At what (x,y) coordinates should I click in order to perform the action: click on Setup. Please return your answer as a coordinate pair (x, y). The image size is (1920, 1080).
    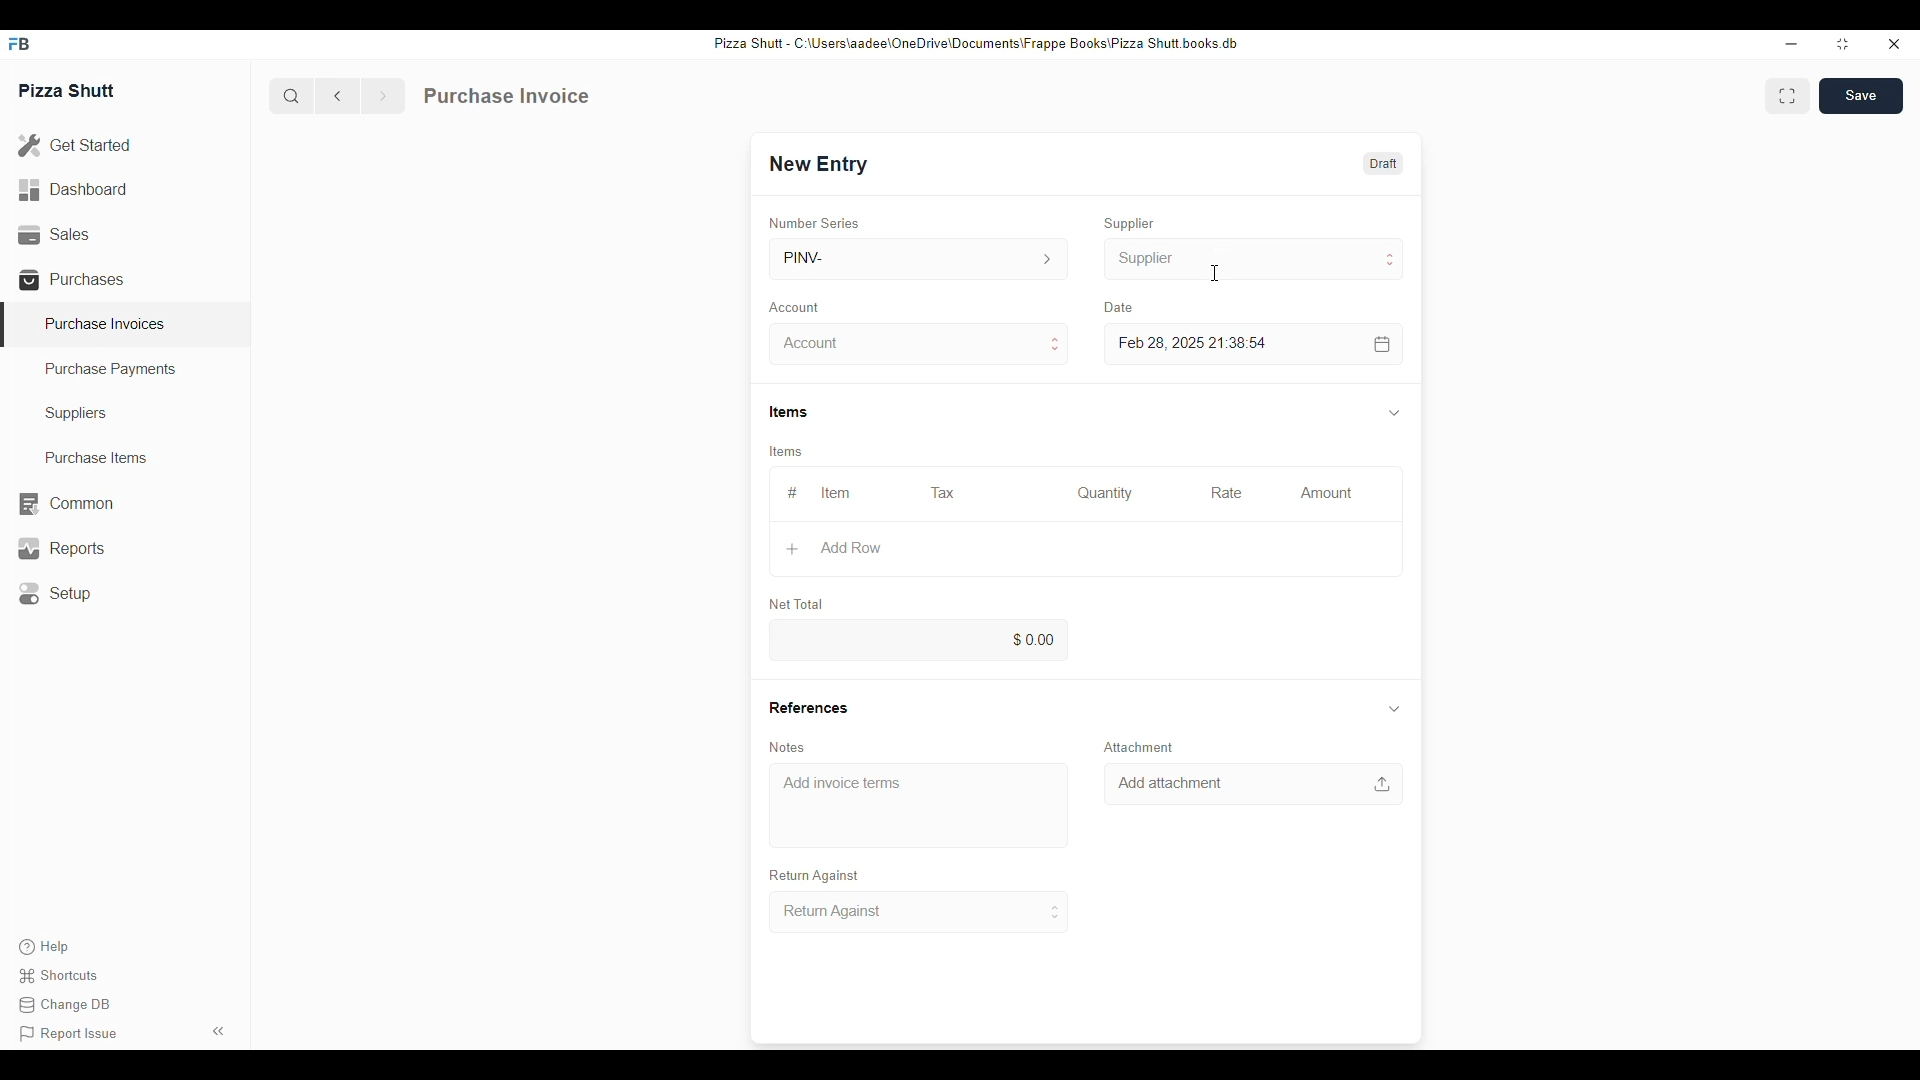
    Looking at the image, I should click on (60, 594).